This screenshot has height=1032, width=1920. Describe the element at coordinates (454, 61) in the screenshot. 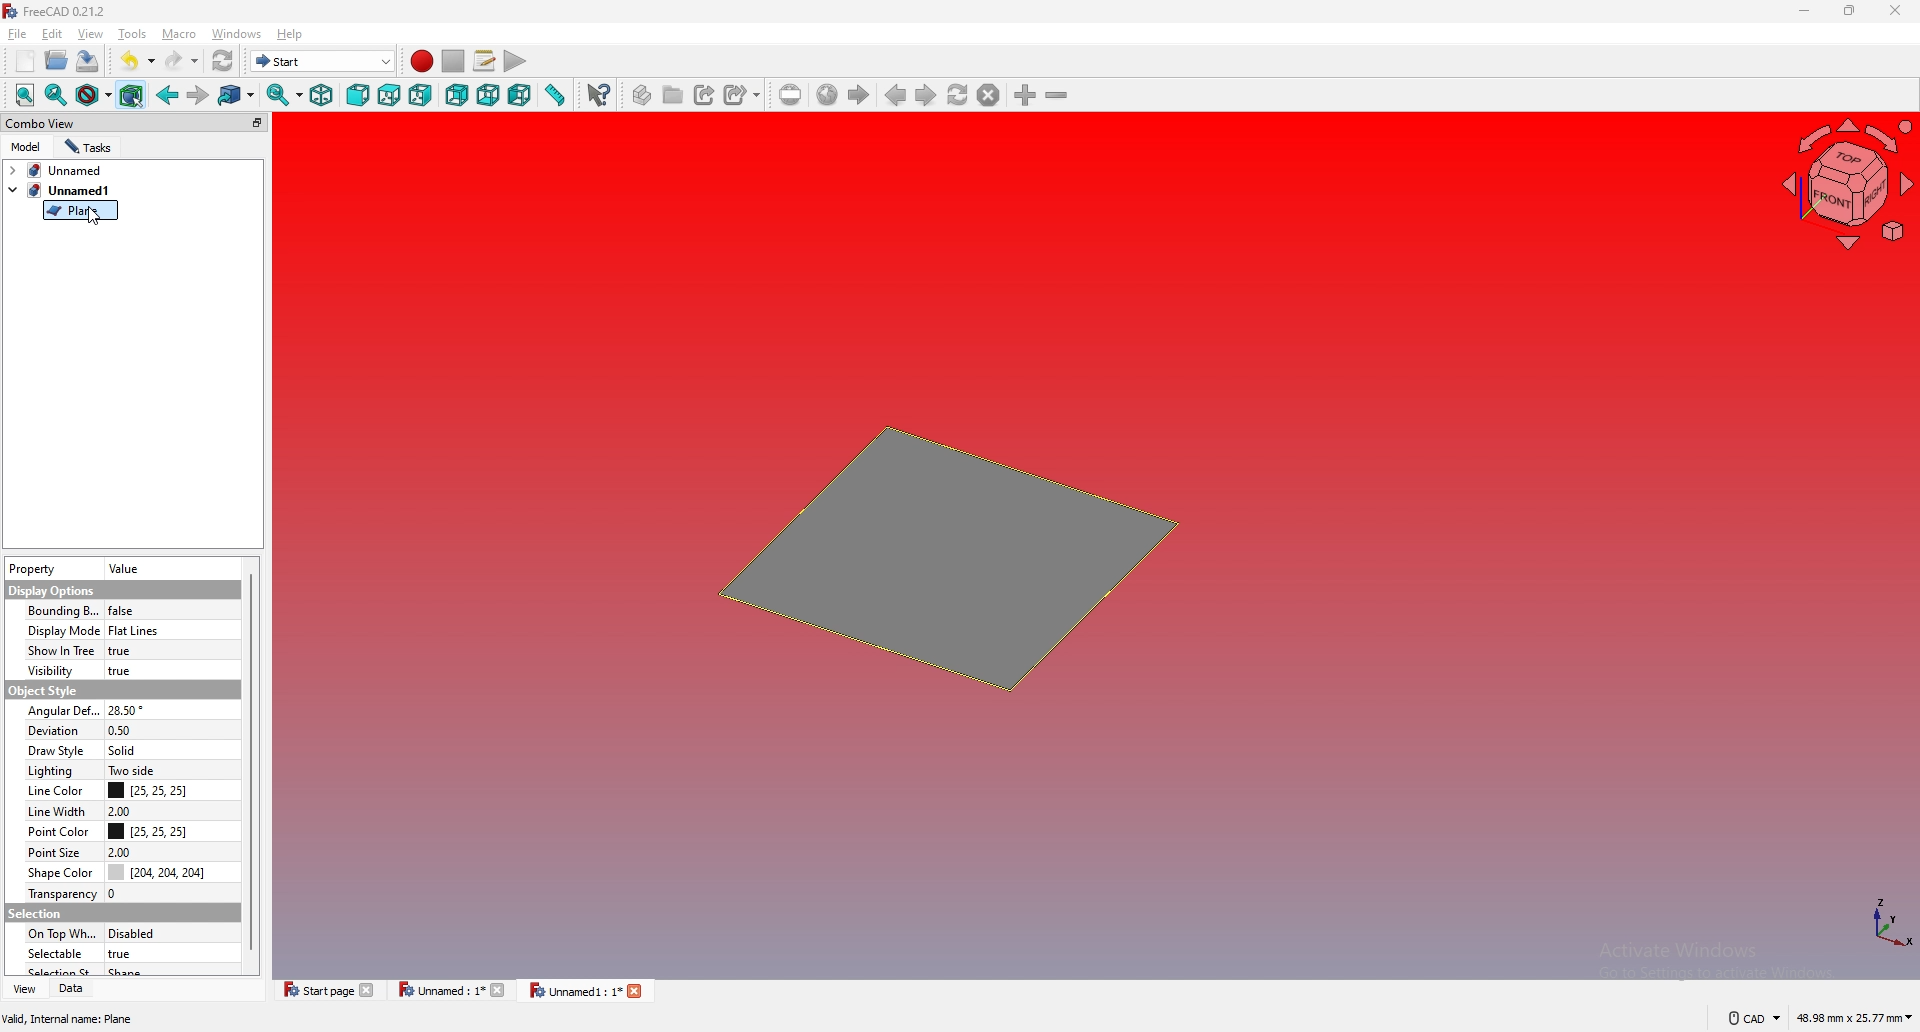

I see `stop recording macros` at that location.